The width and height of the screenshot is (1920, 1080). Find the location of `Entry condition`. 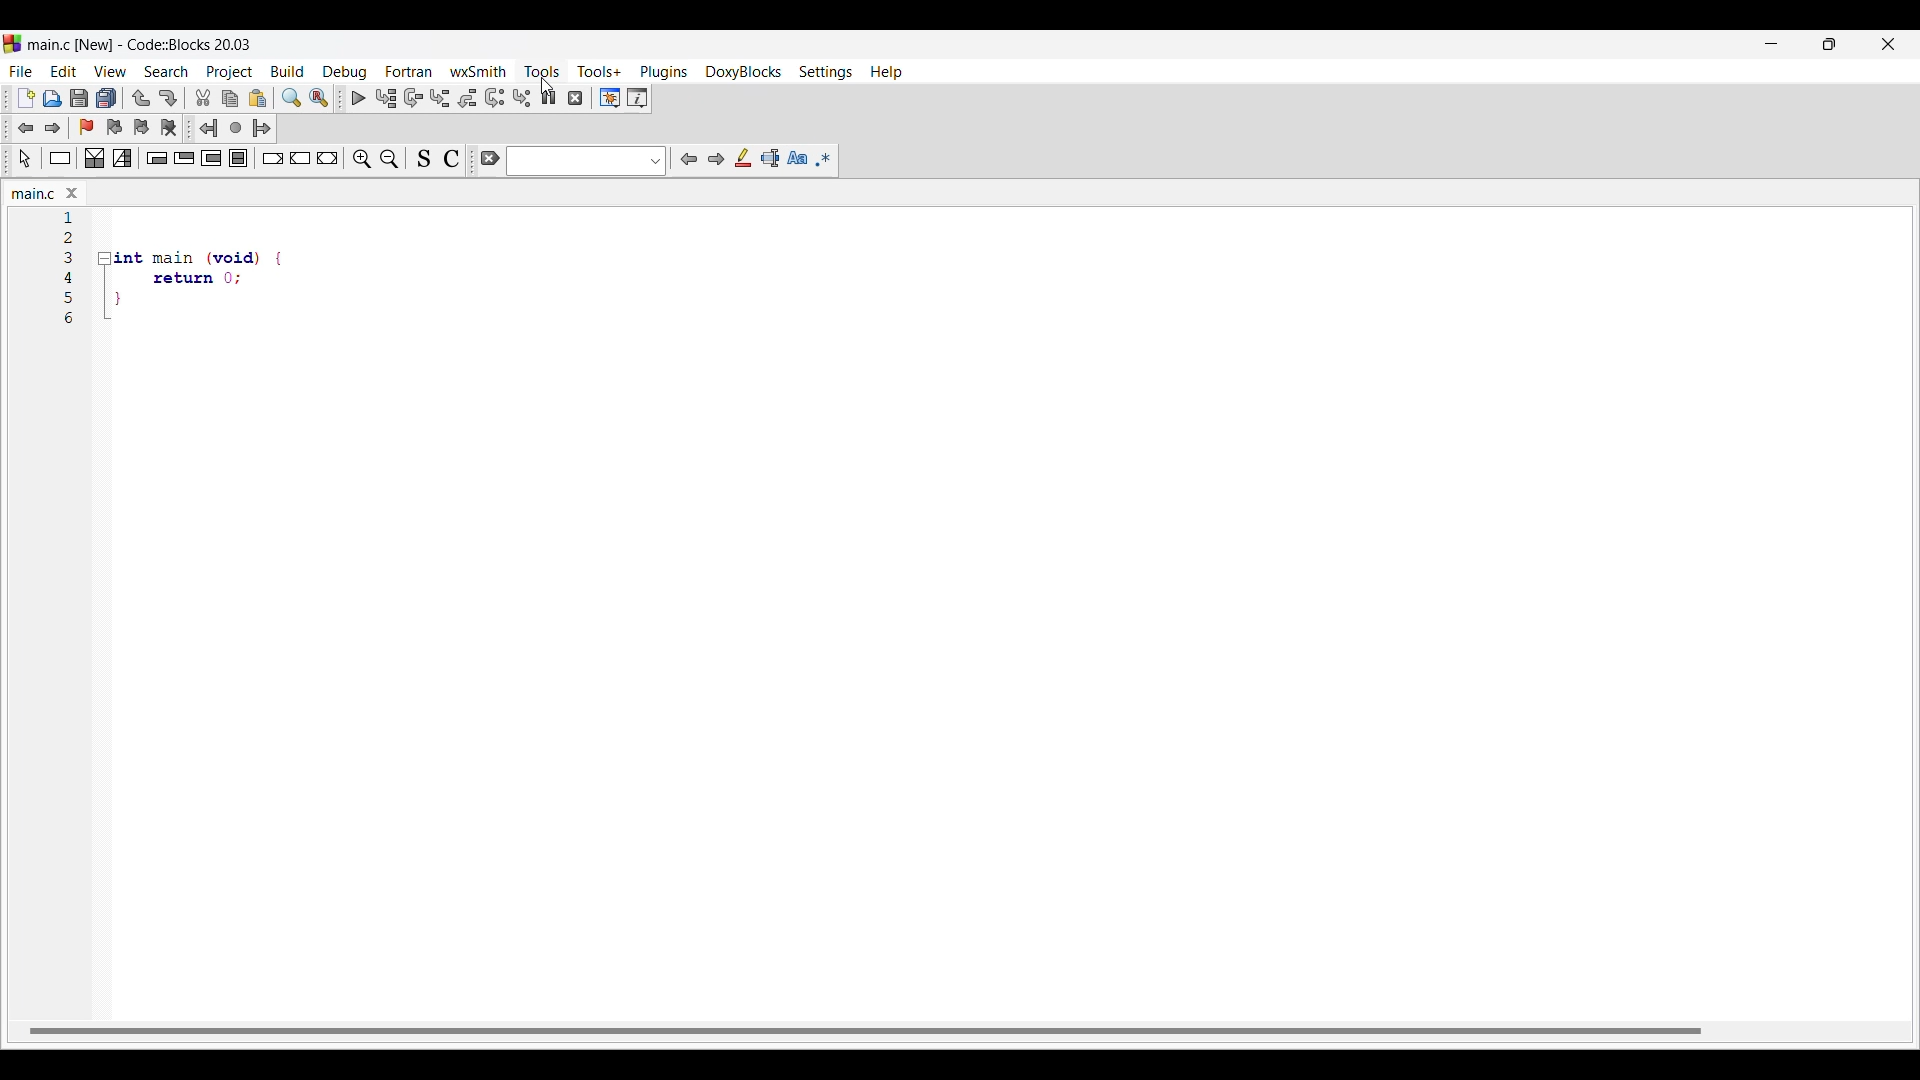

Entry condition is located at coordinates (157, 158).